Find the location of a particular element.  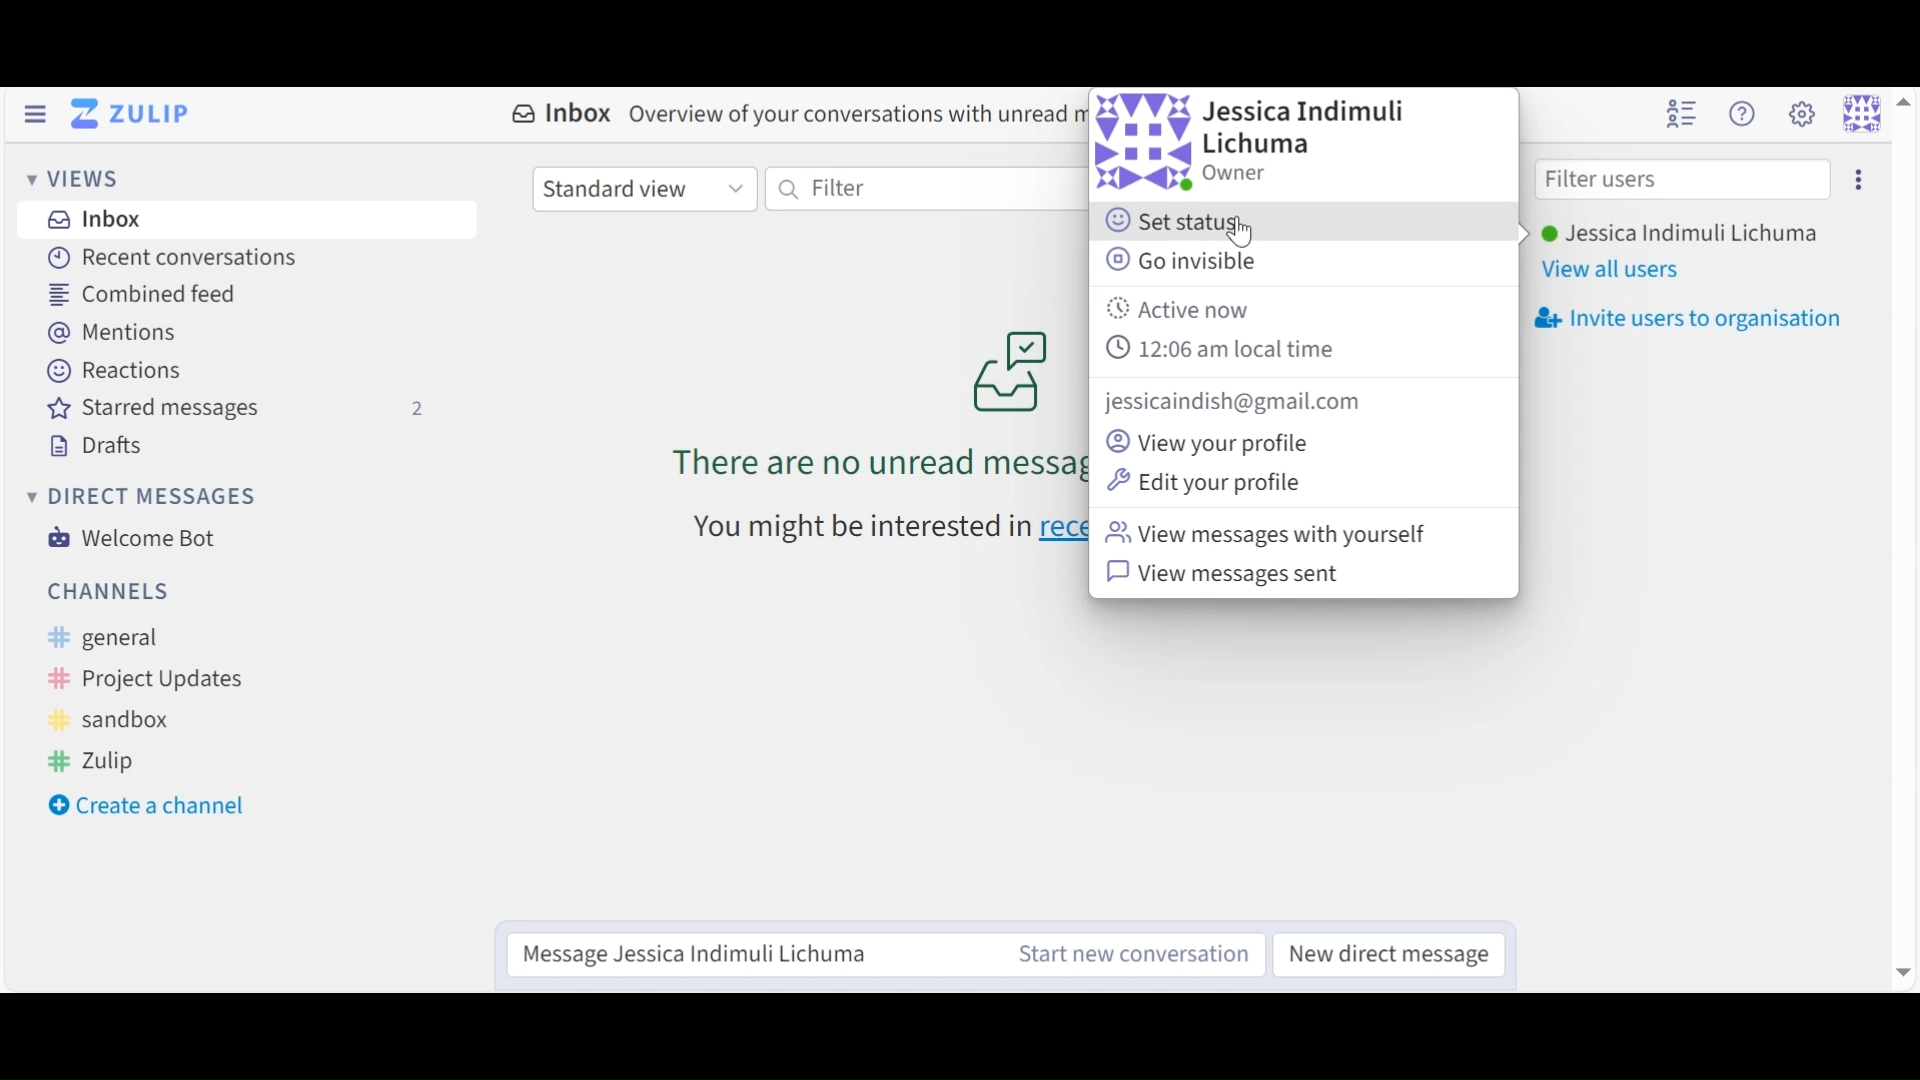

Edit your profile is located at coordinates (1209, 479).